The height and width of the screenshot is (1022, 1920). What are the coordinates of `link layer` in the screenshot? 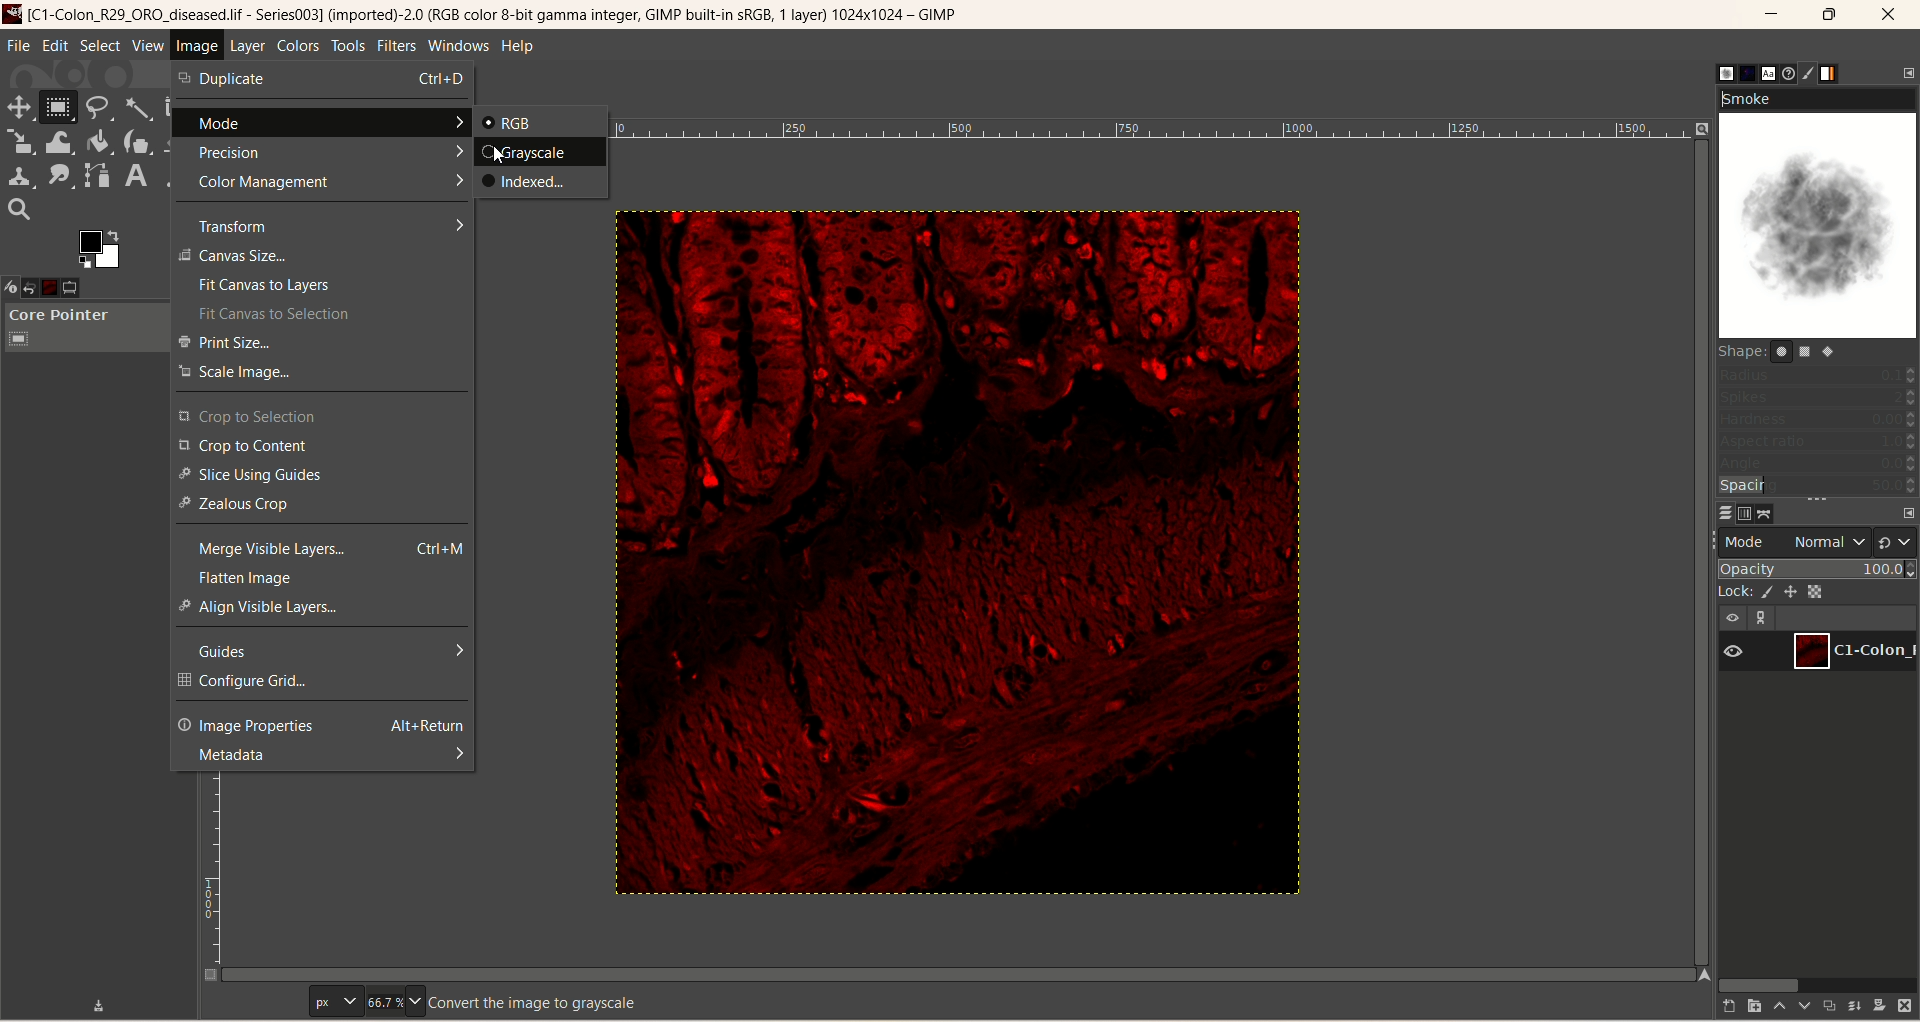 It's located at (1762, 620).